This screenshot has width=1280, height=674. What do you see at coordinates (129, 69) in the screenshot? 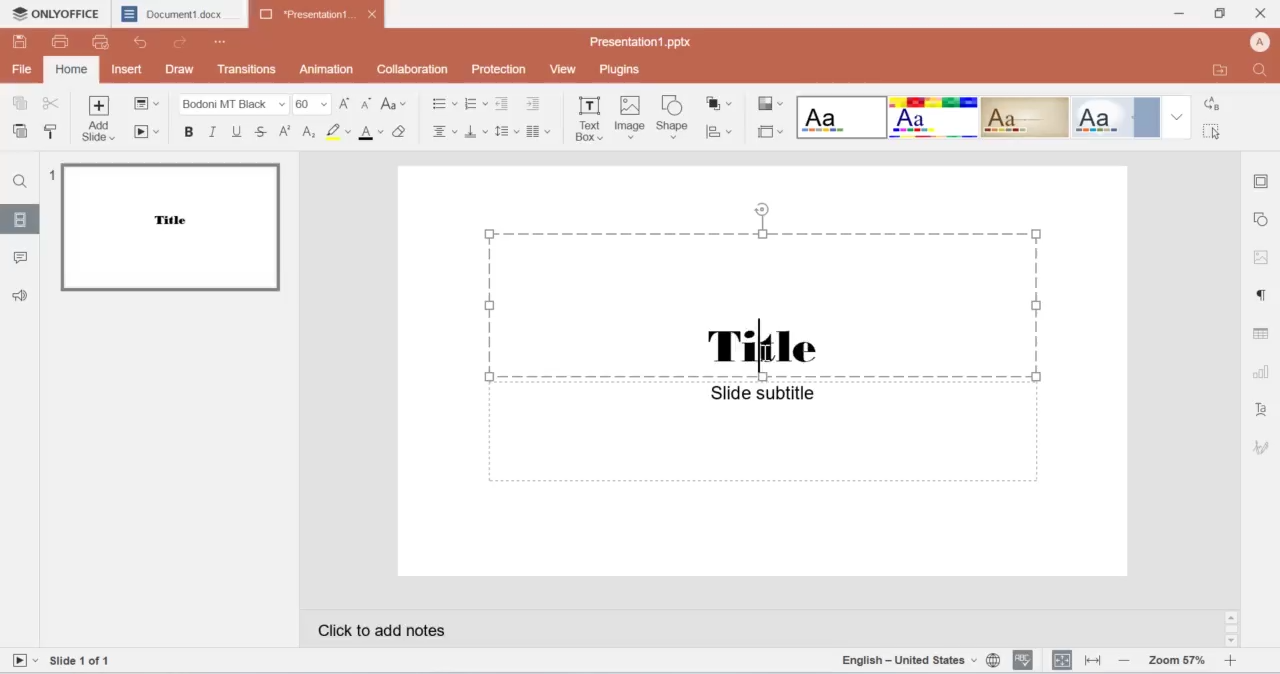
I see `insert` at bounding box center [129, 69].